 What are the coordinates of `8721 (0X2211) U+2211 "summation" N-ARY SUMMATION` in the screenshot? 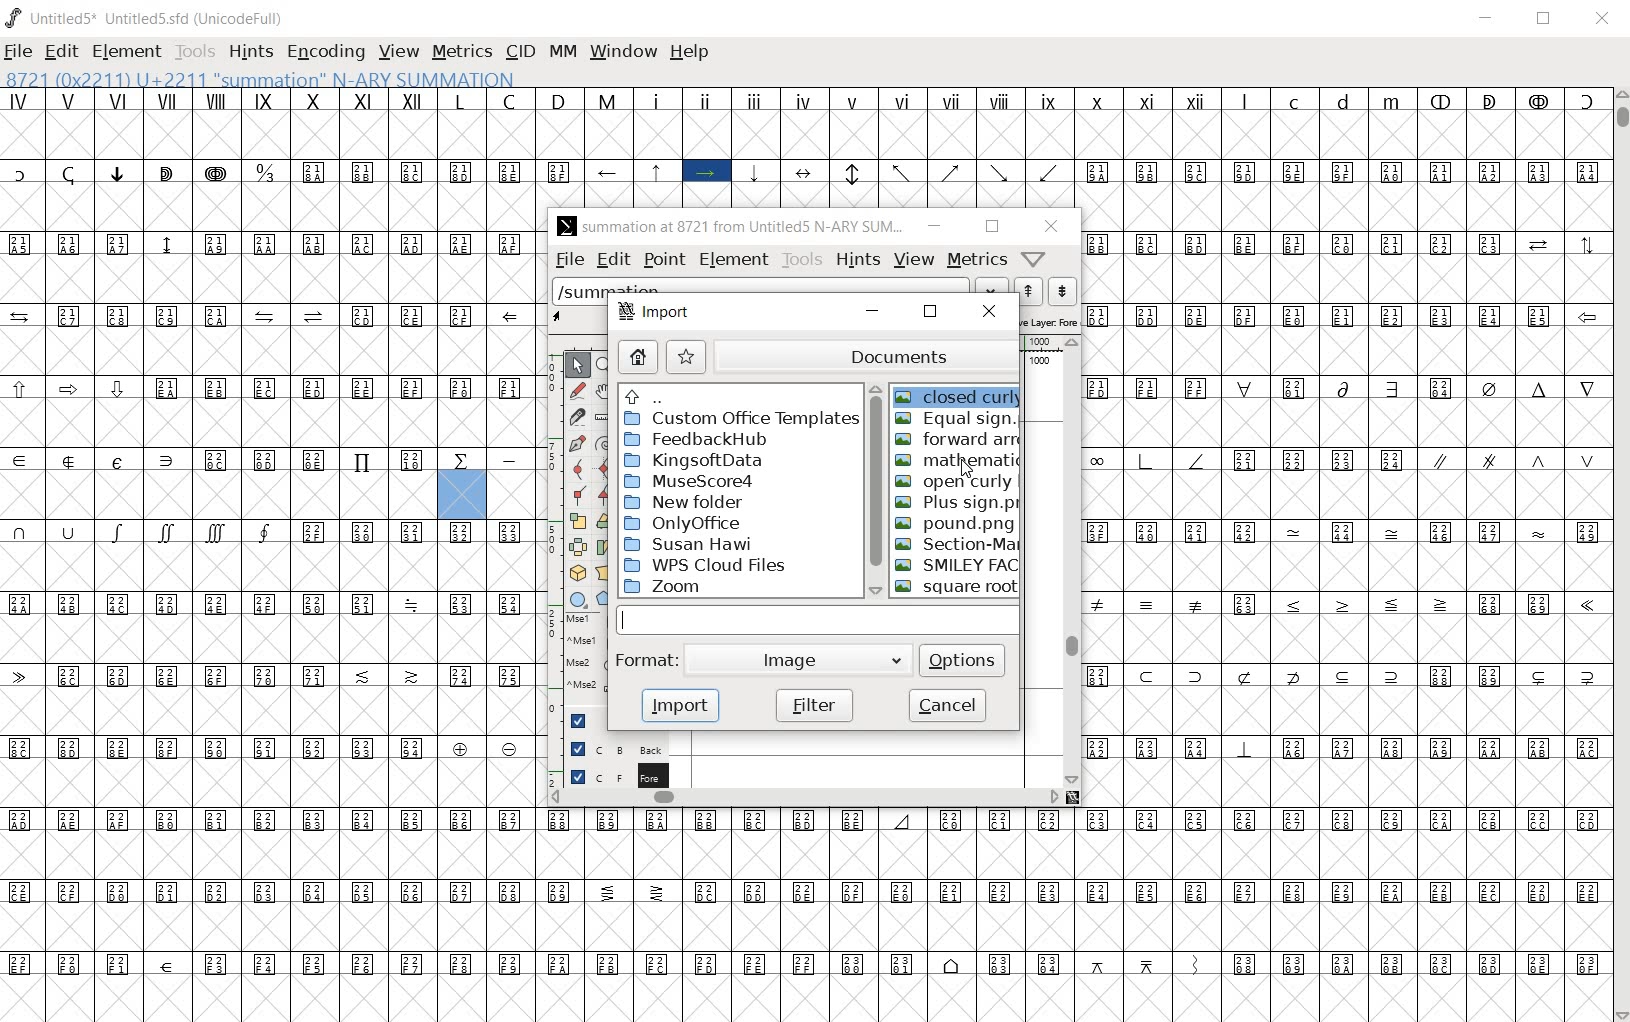 It's located at (260, 78).